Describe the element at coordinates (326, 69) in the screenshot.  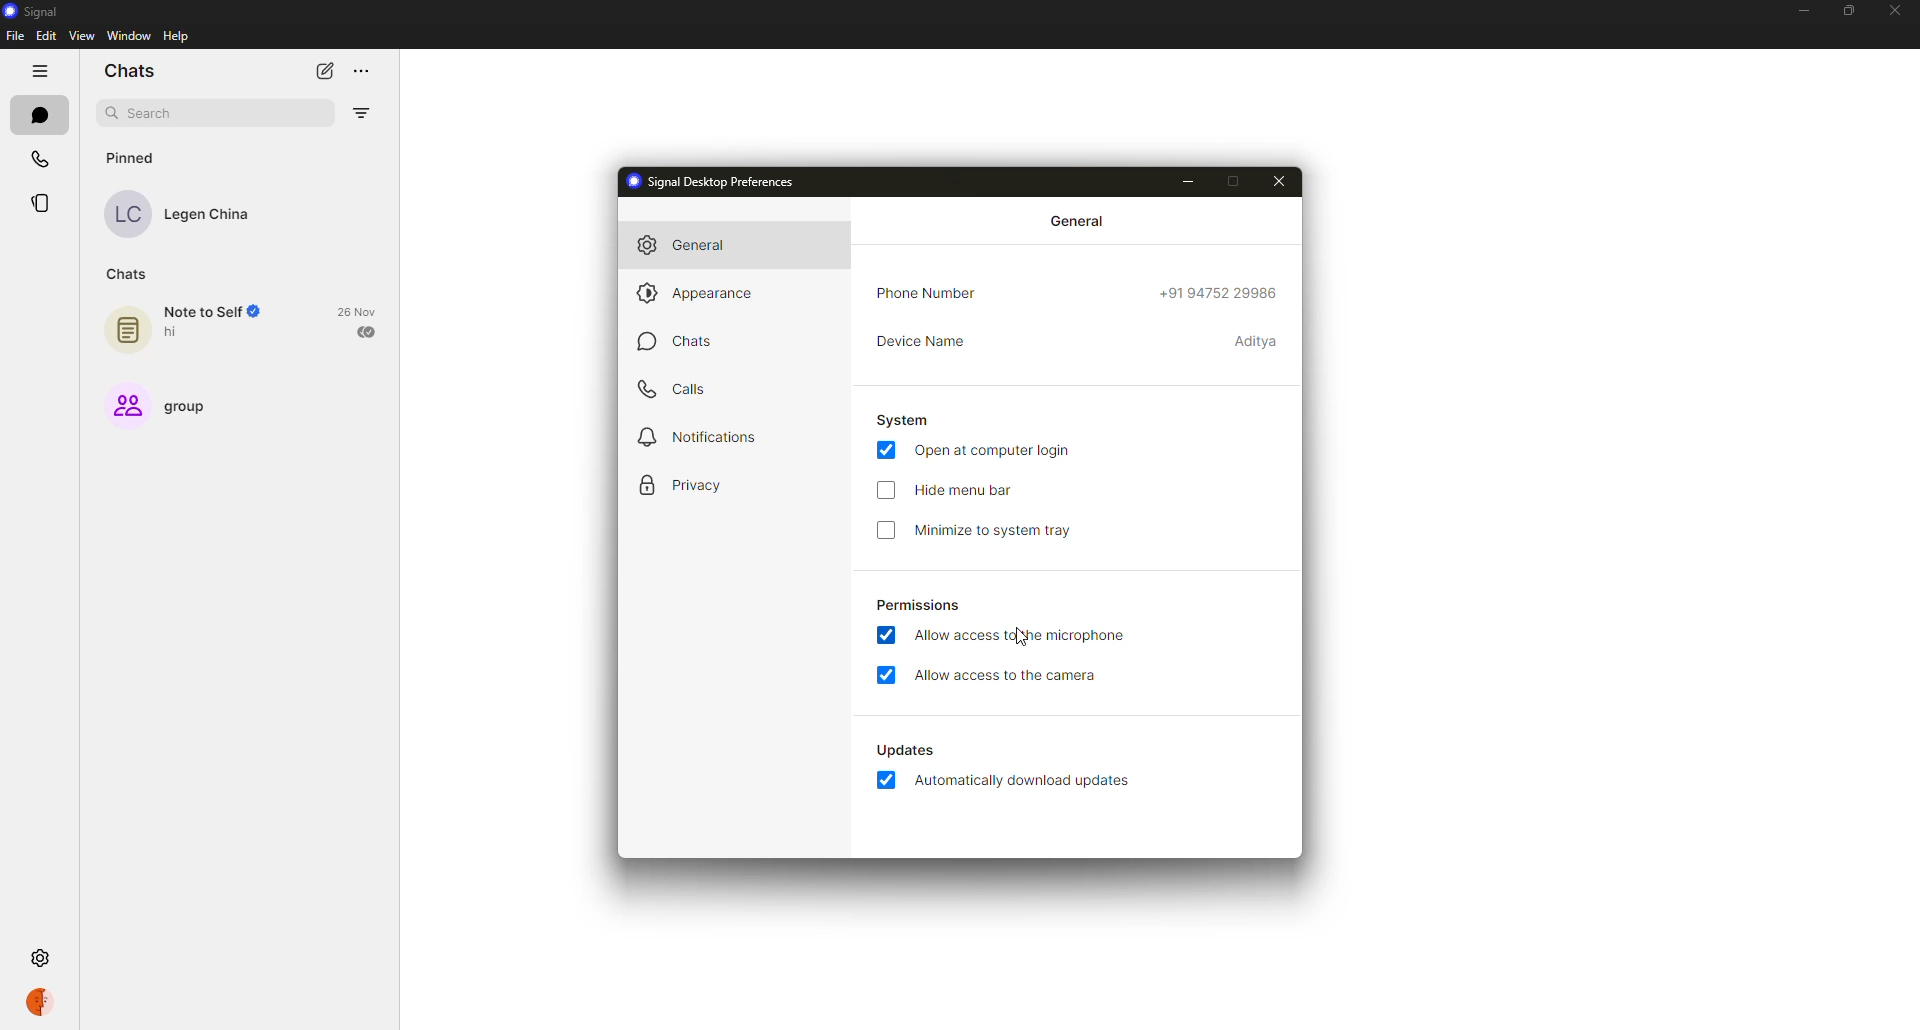
I see `new chat` at that location.